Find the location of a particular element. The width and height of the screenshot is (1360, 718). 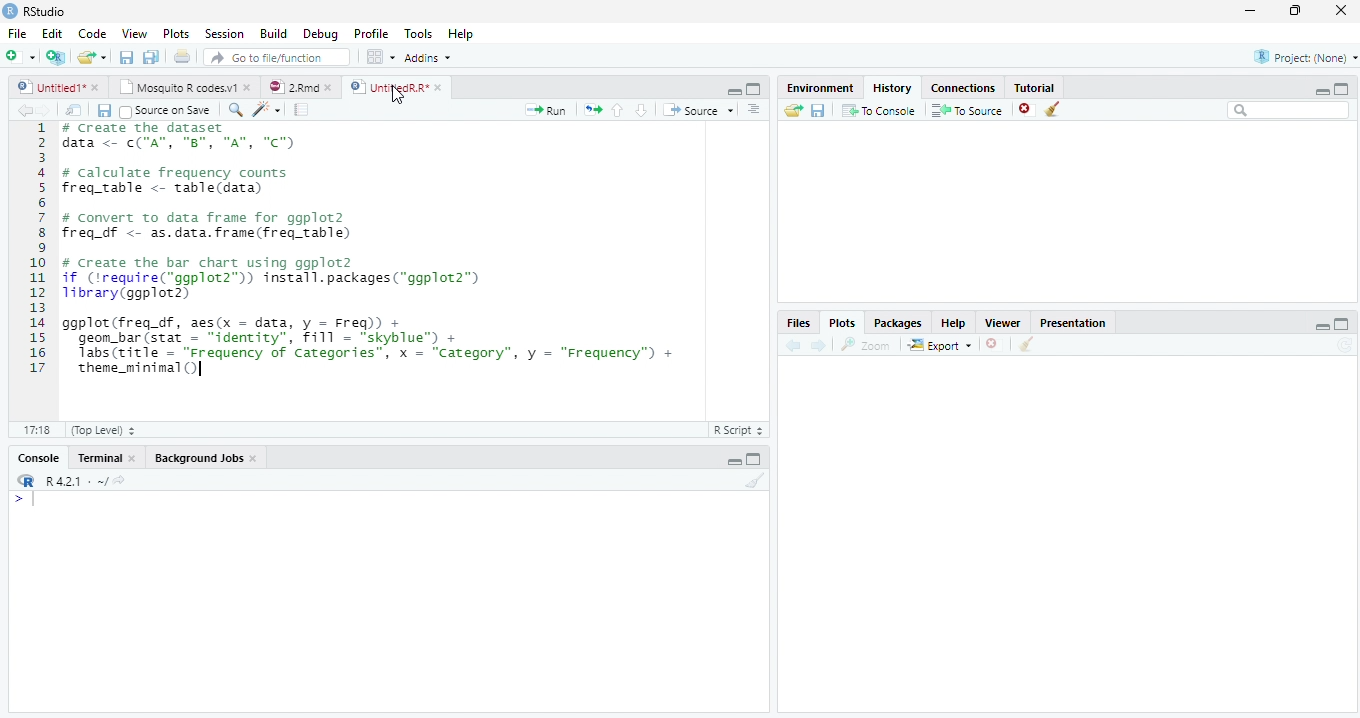

UntitledR.R is located at coordinates (396, 86).